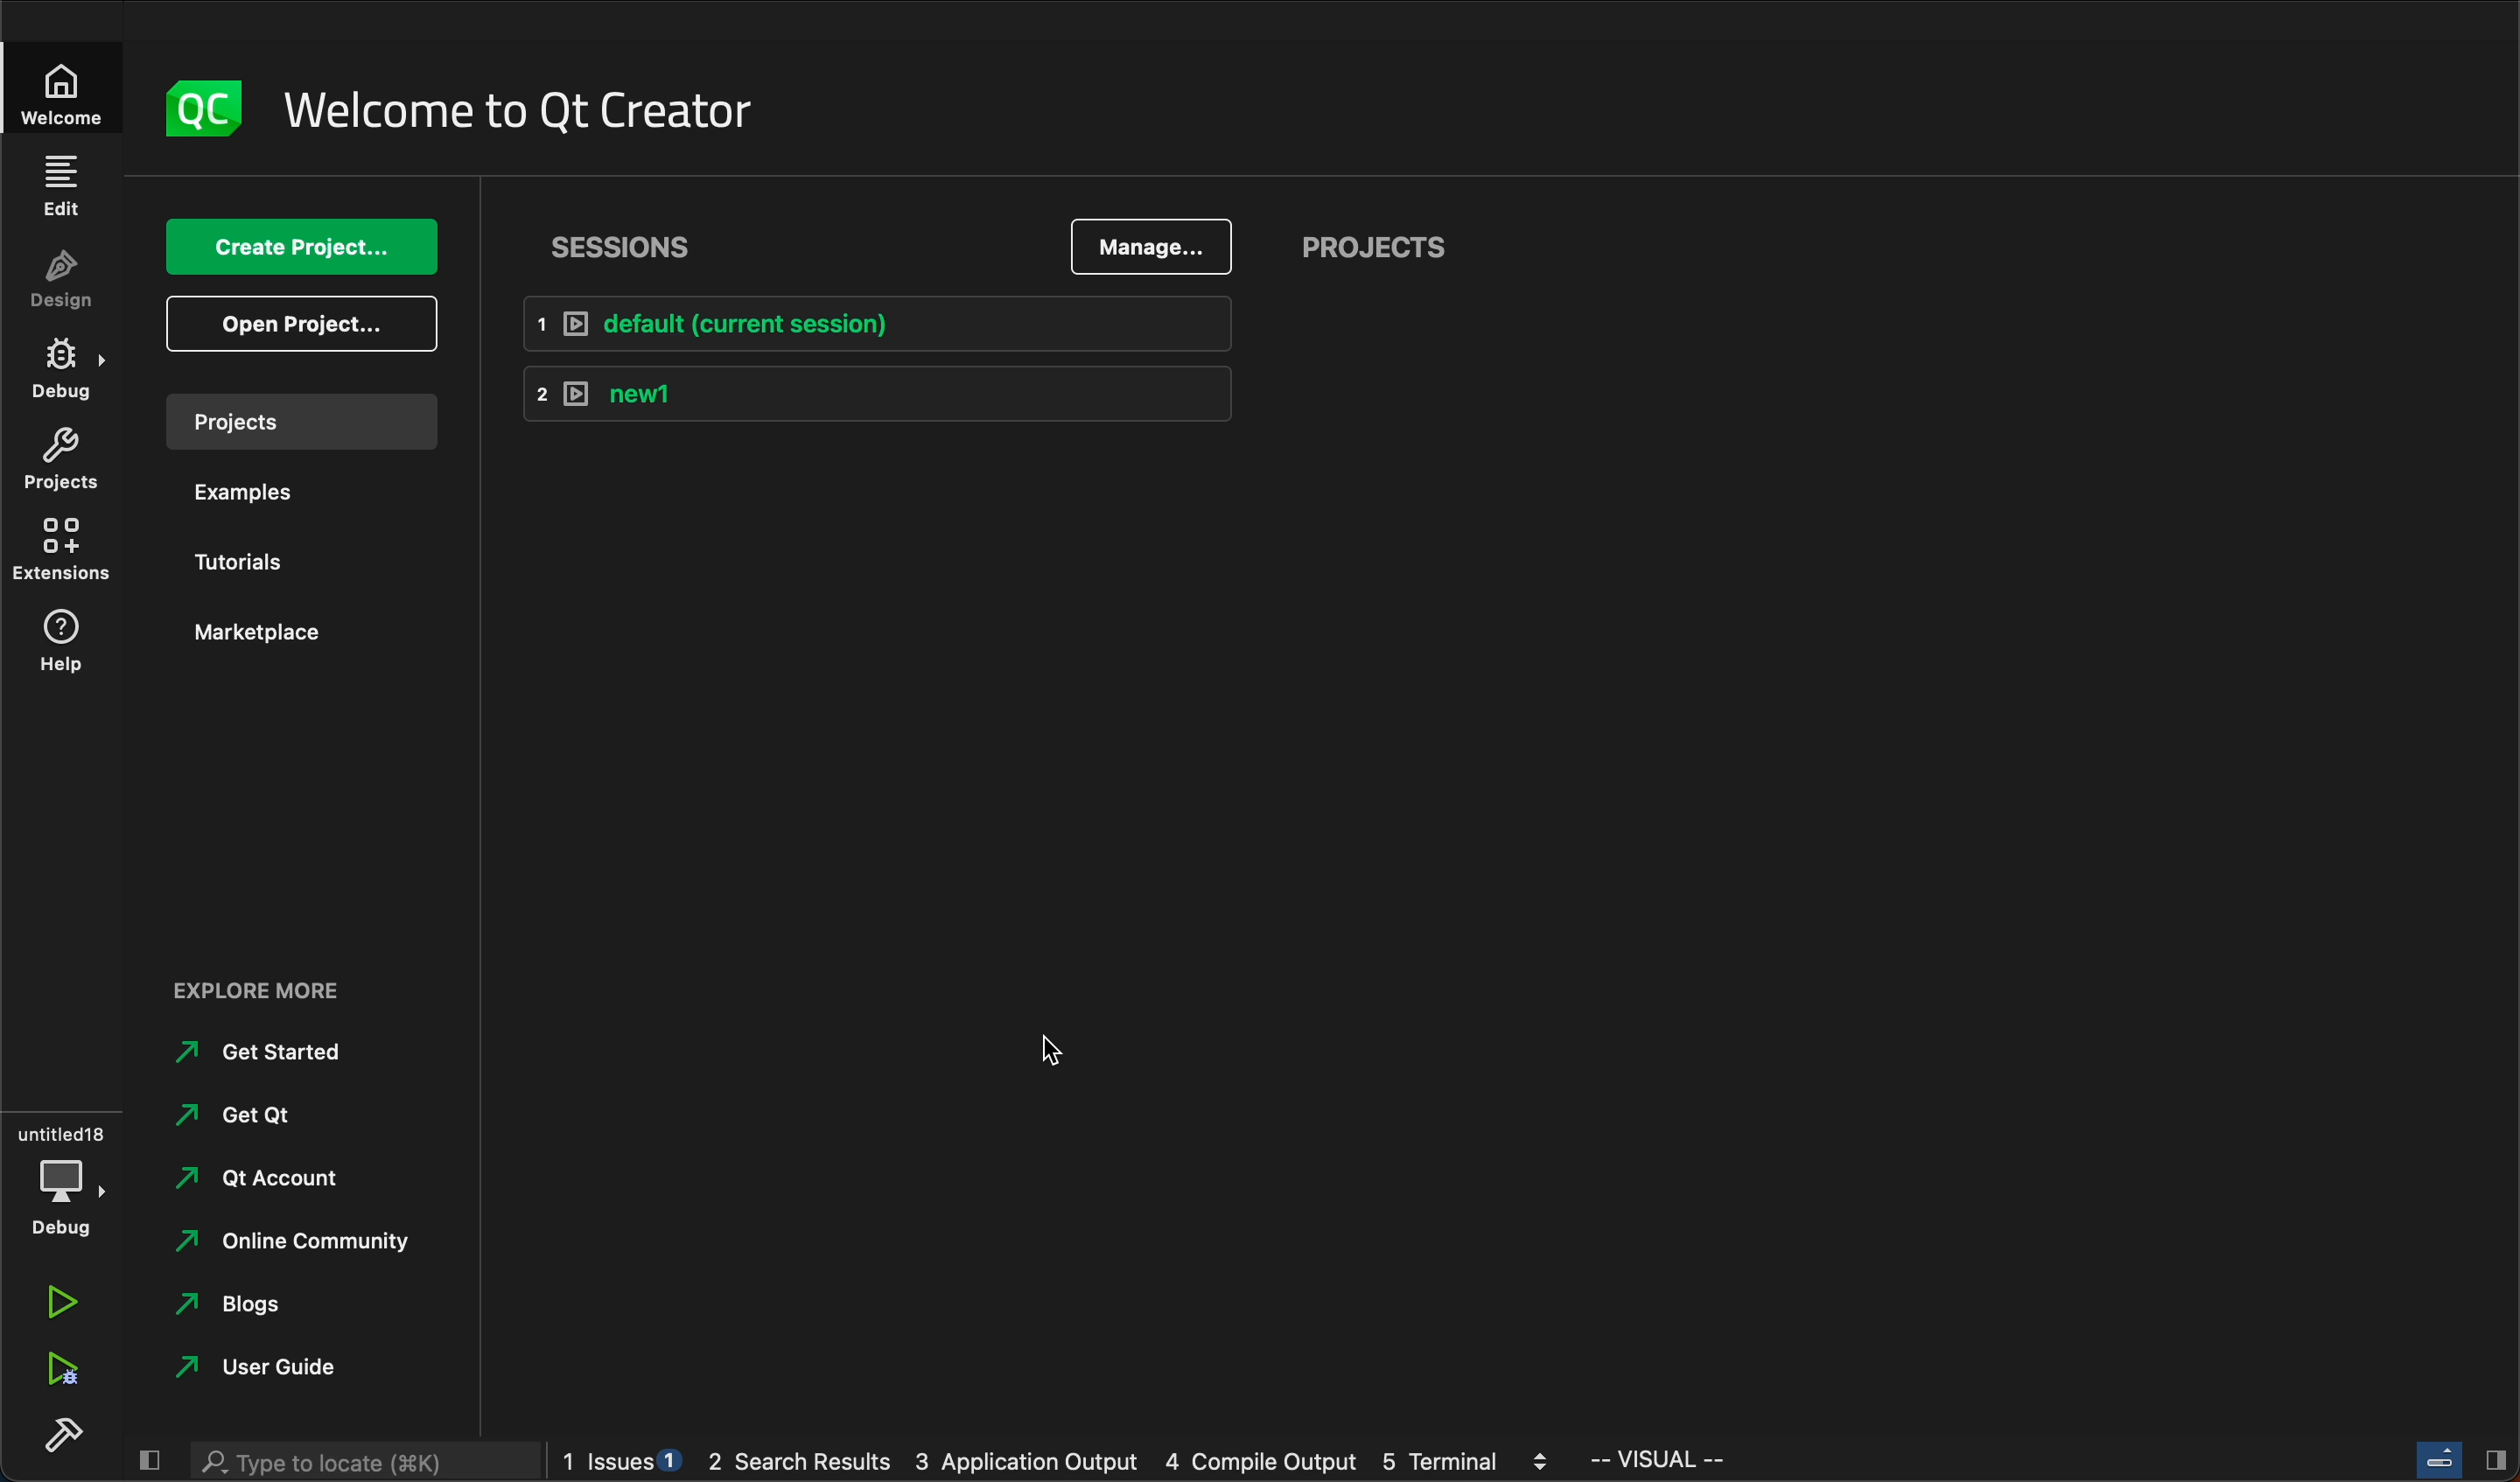 The image size is (2520, 1482). Describe the element at coordinates (273, 984) in the screenshot. I see `explore` at that location.